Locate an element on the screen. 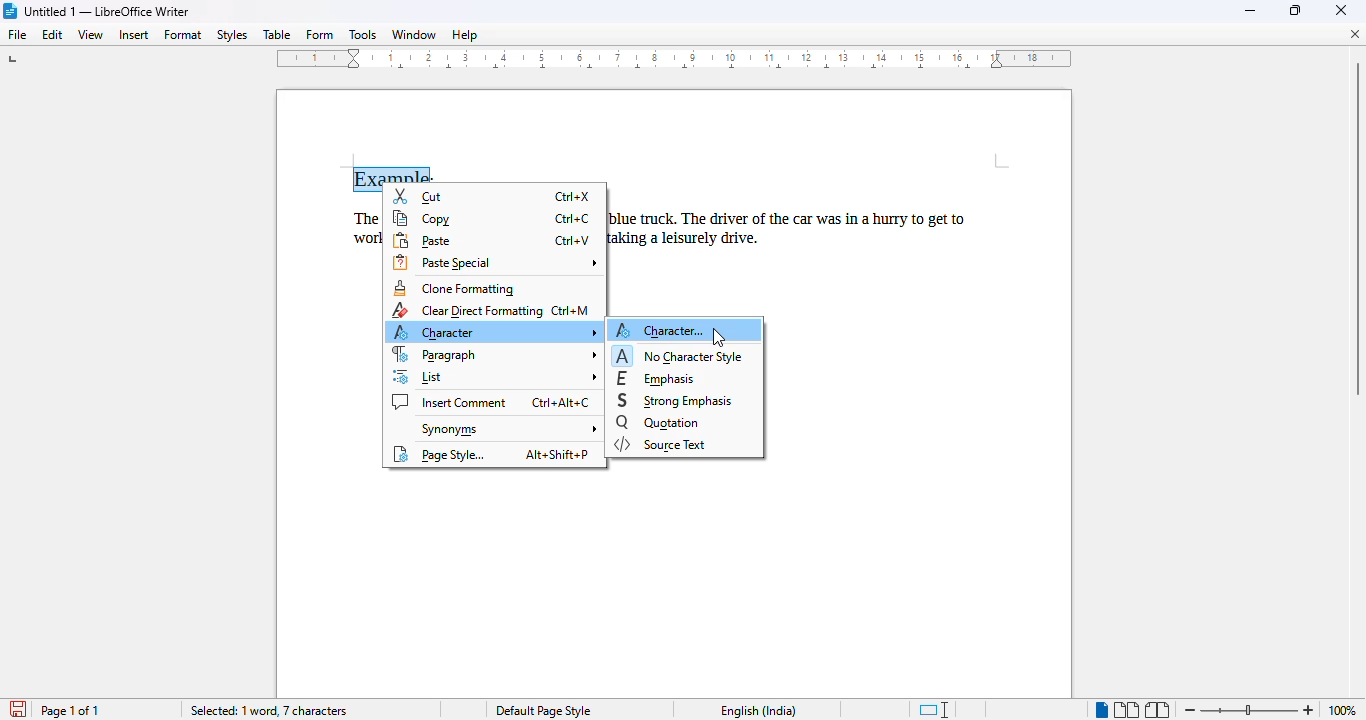  page style is located at coordinates (438, 454).